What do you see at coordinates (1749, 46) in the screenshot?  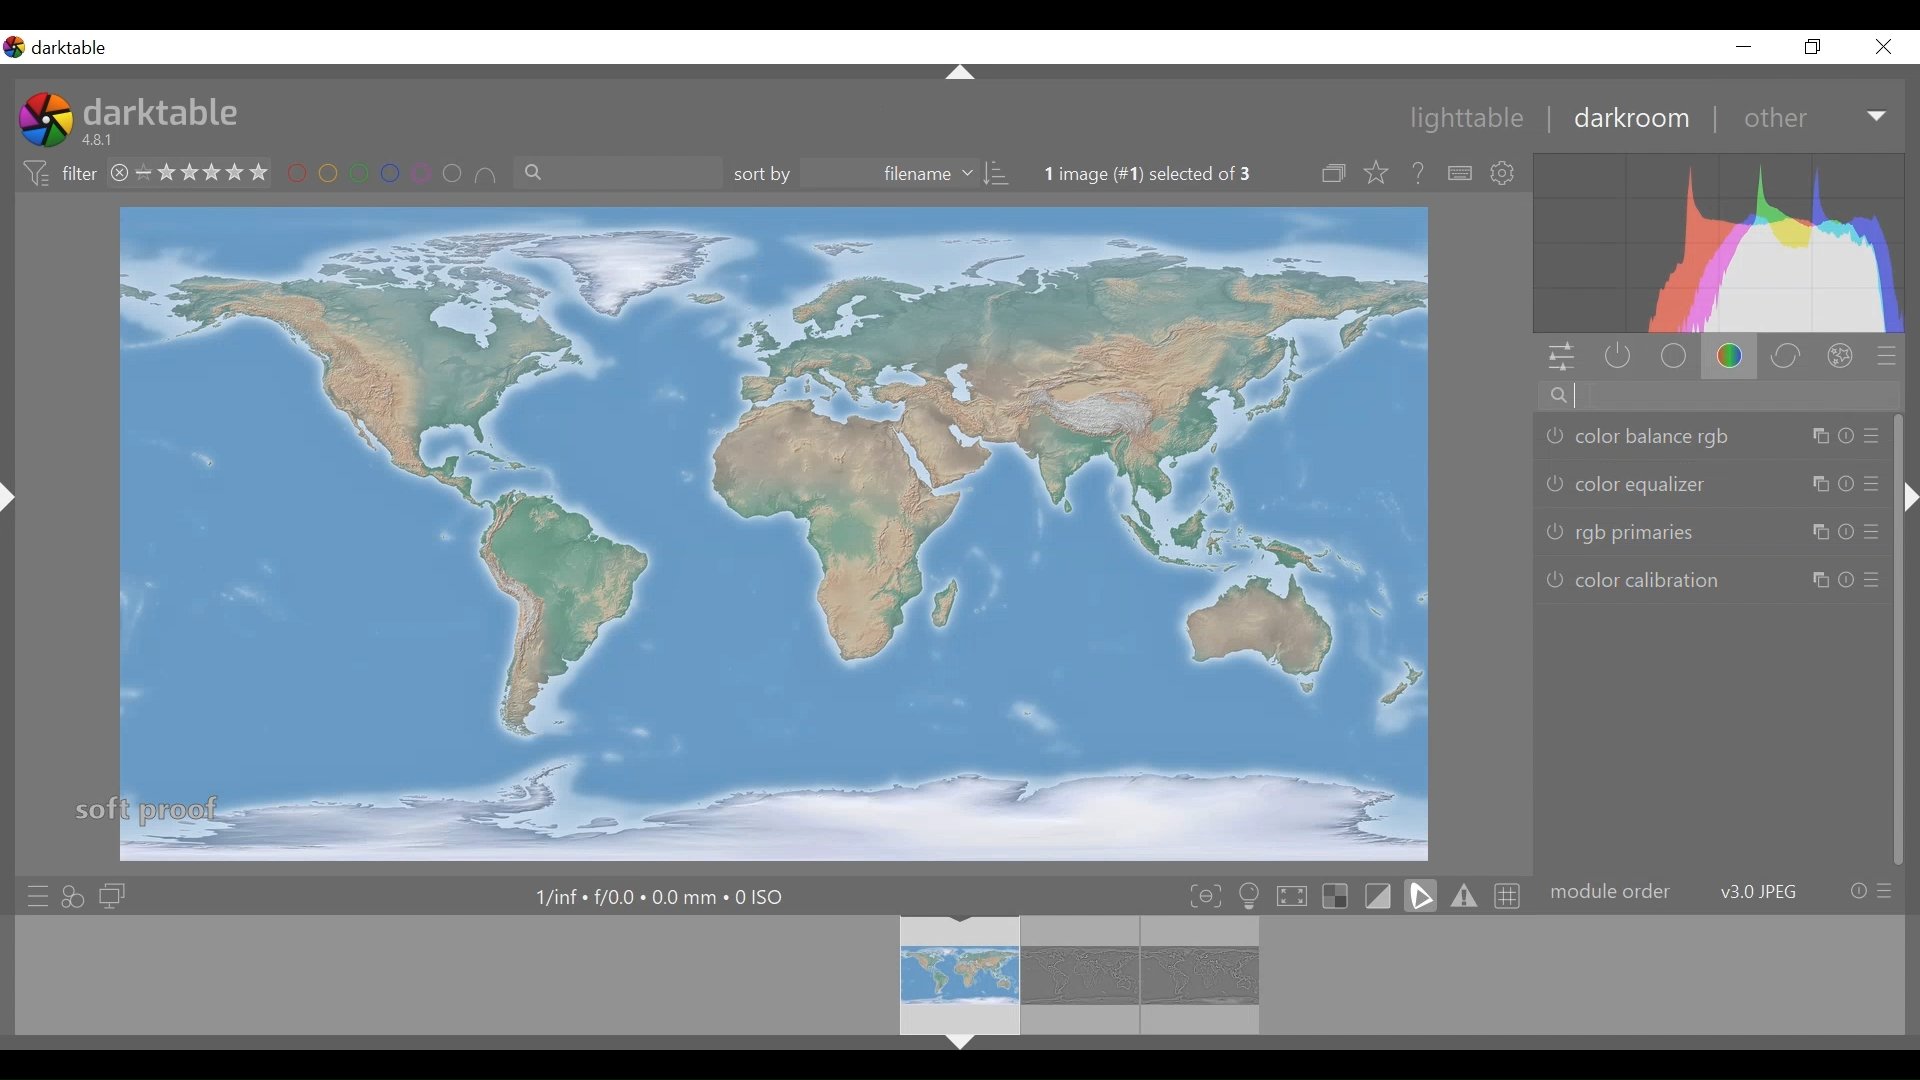 I see `minimize` at bounding box center [1749, 46].